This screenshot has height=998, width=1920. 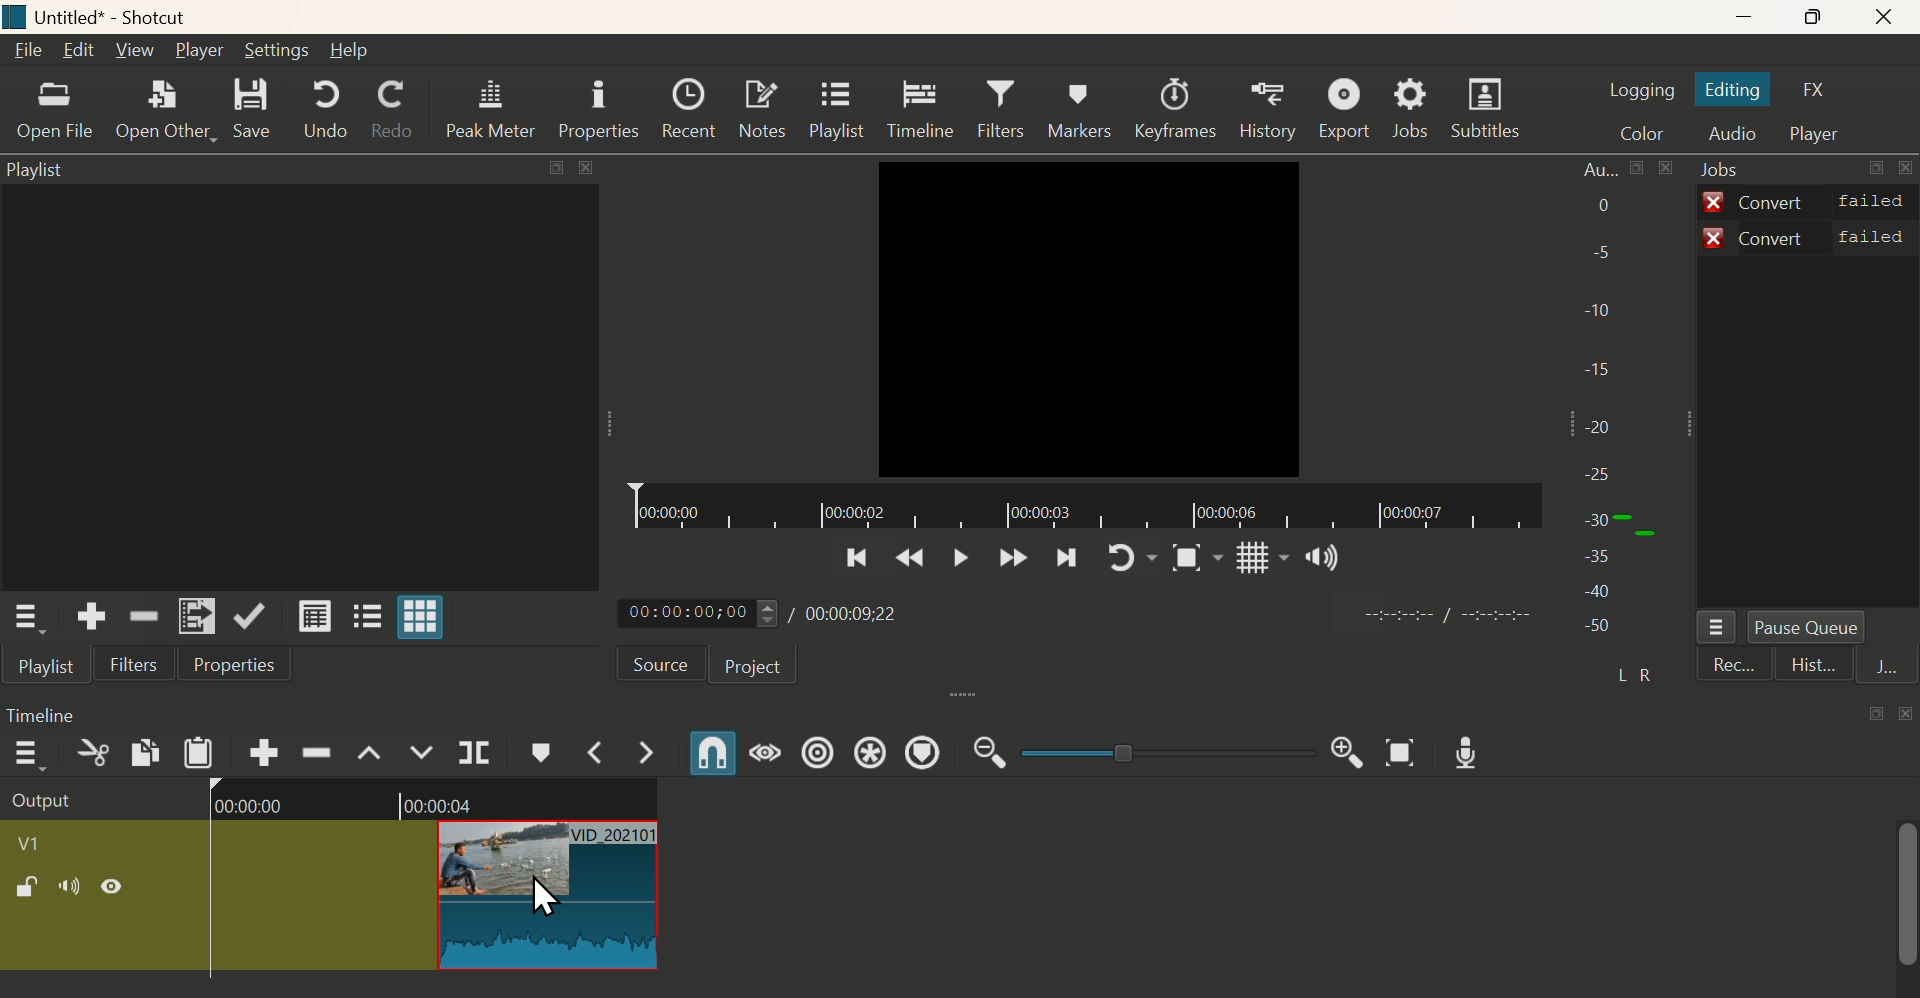 I want to click on Audio bar, so click(x=1615, y=425).